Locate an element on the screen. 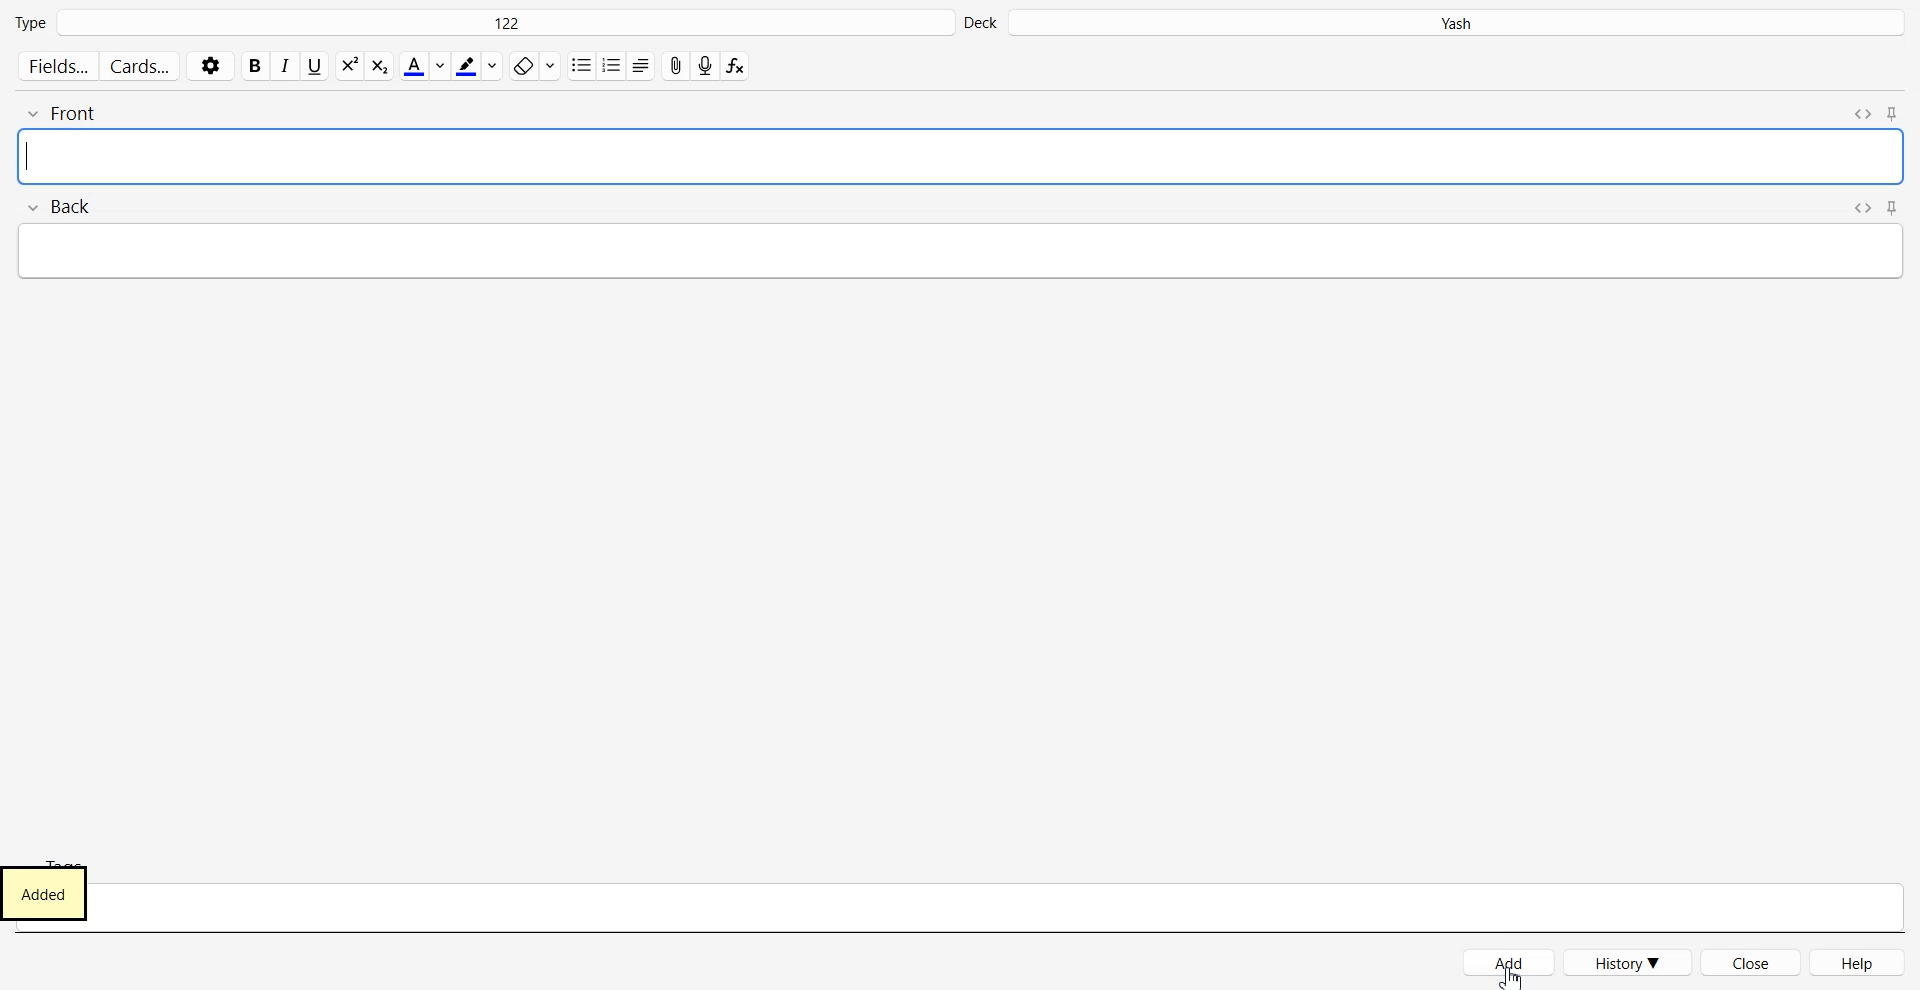  Front is located at coordinates (961, 139).